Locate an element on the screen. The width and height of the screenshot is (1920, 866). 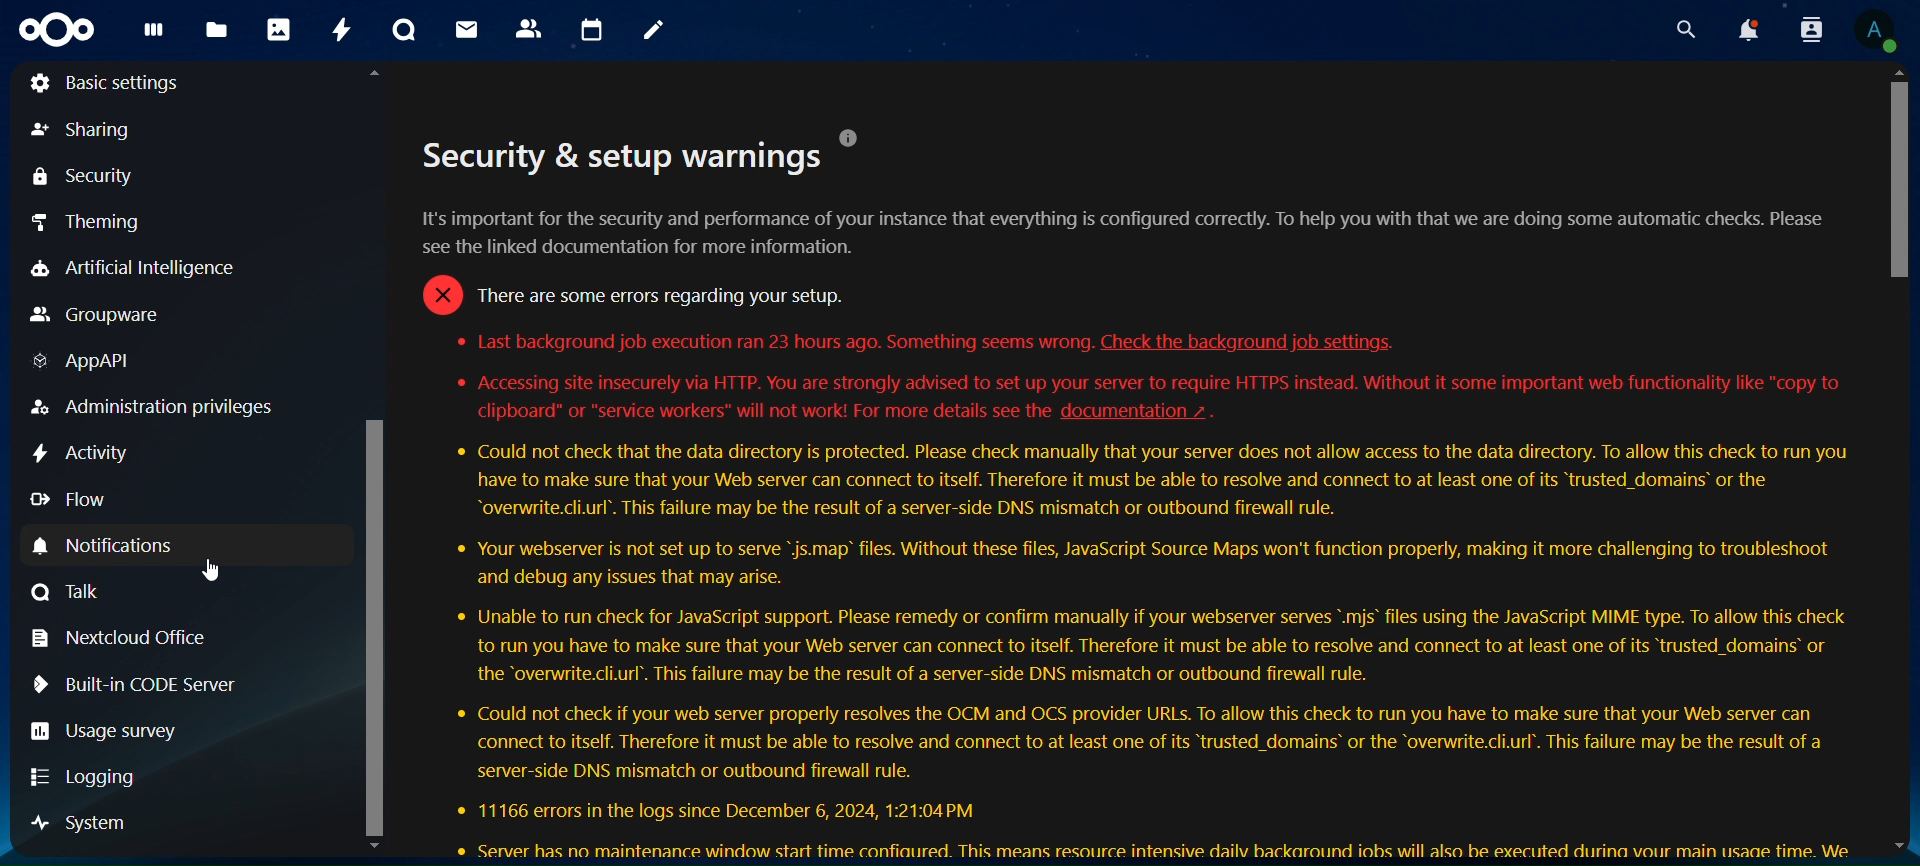
sharing is located at coordinates (83, 130).